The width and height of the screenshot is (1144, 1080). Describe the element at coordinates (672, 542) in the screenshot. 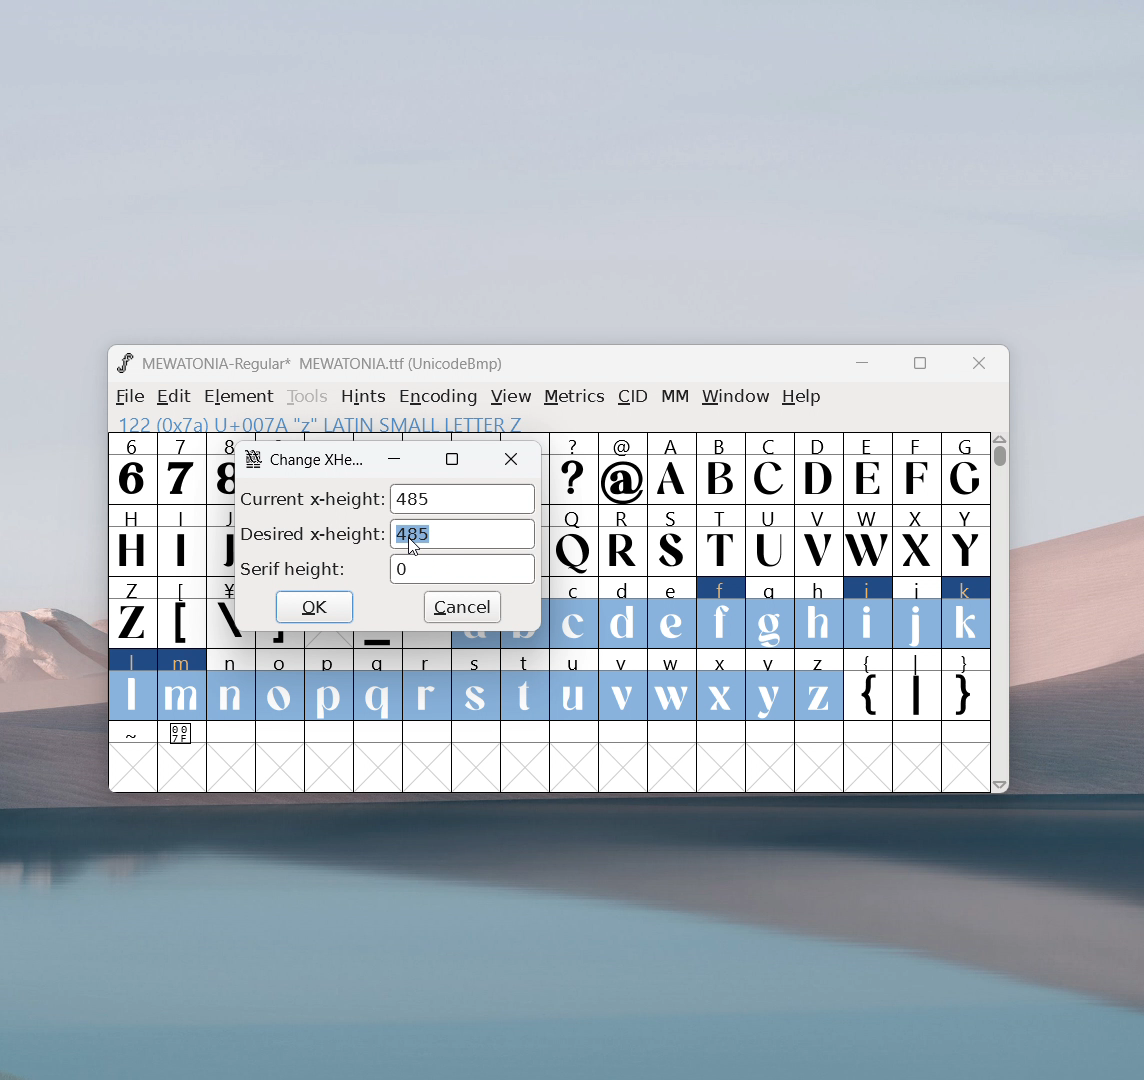

I see `S` at that location.